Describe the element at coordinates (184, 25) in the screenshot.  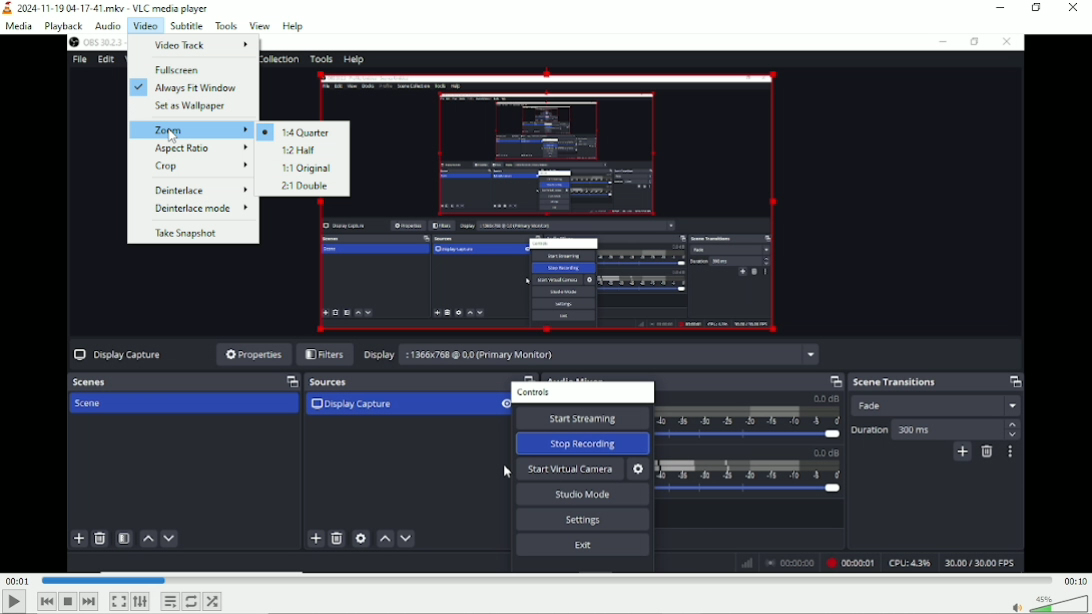
I see `subtitle` at that location.